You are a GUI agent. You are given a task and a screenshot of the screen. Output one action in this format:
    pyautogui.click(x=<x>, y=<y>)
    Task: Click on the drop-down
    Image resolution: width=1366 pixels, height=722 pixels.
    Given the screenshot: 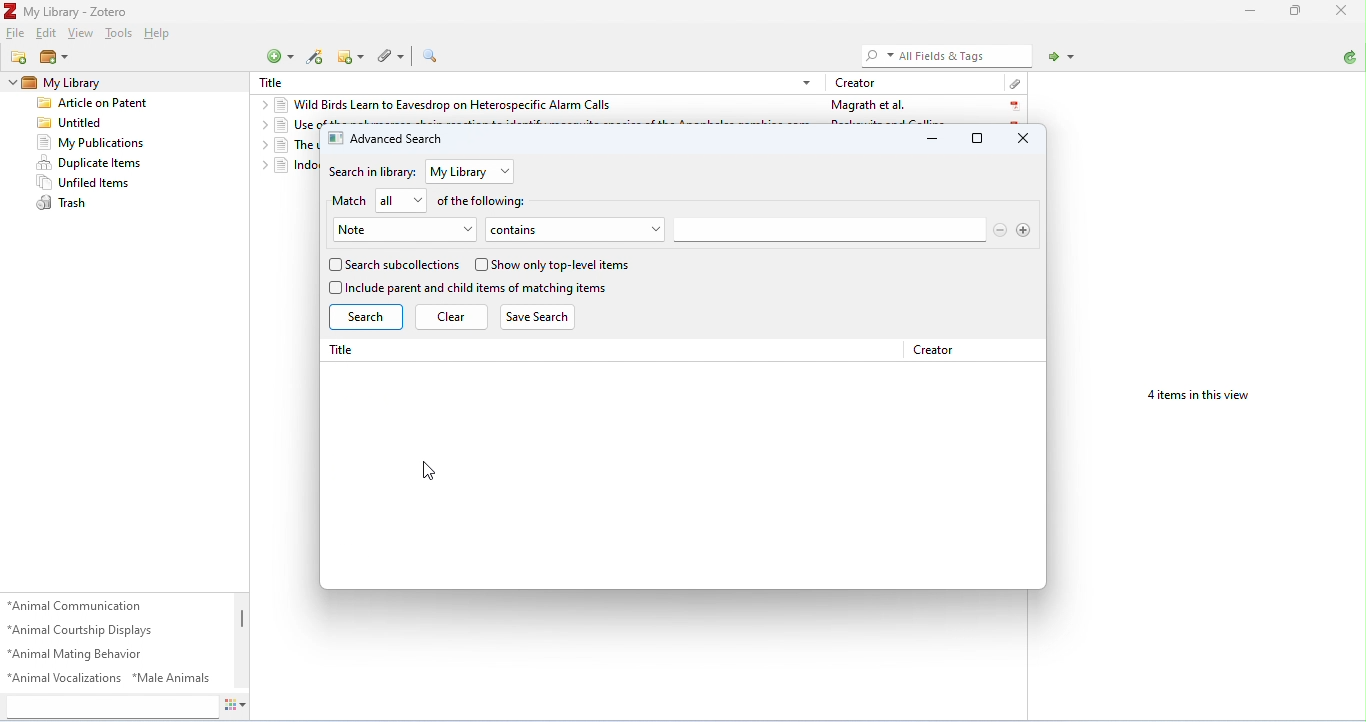 What is the action you would take?
    pyautogui.click(x=260, y=145)
    